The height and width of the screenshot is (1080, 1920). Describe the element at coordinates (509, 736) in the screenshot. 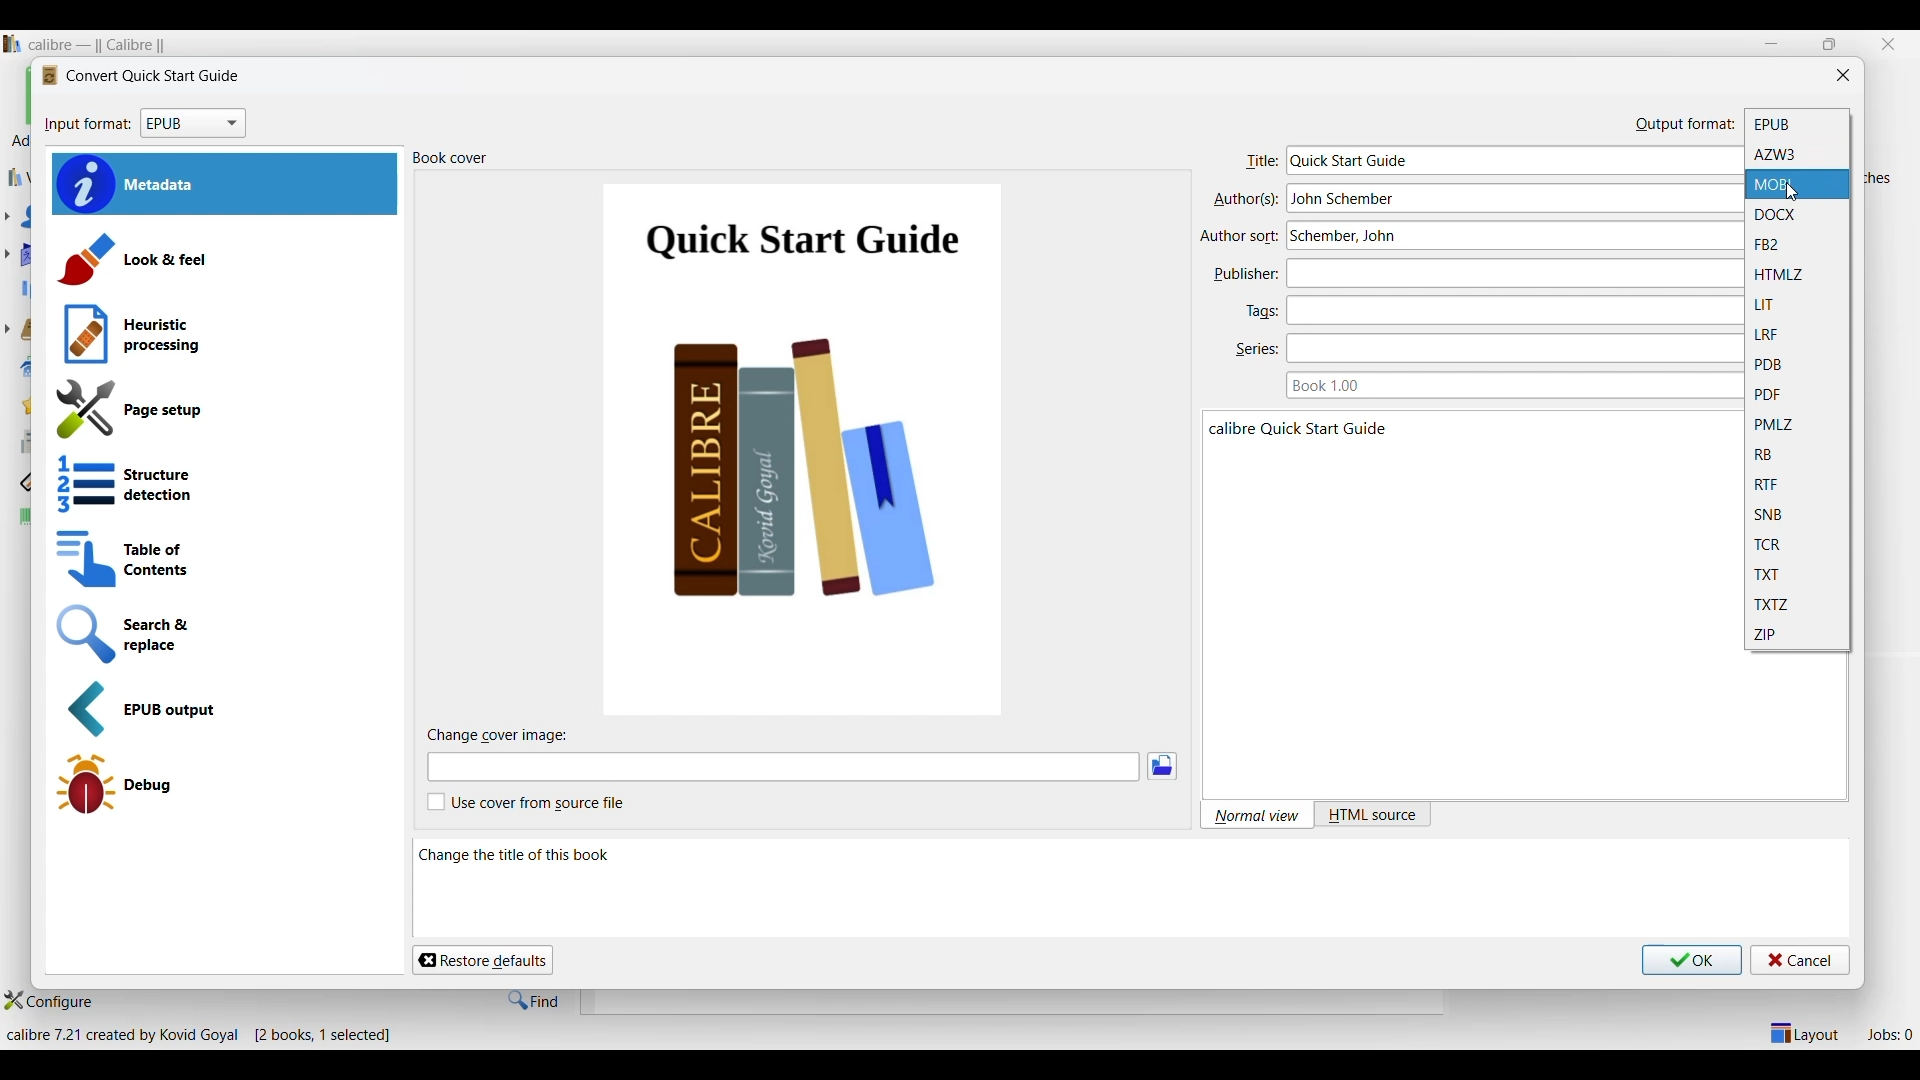

I see `change cover image` at that location.